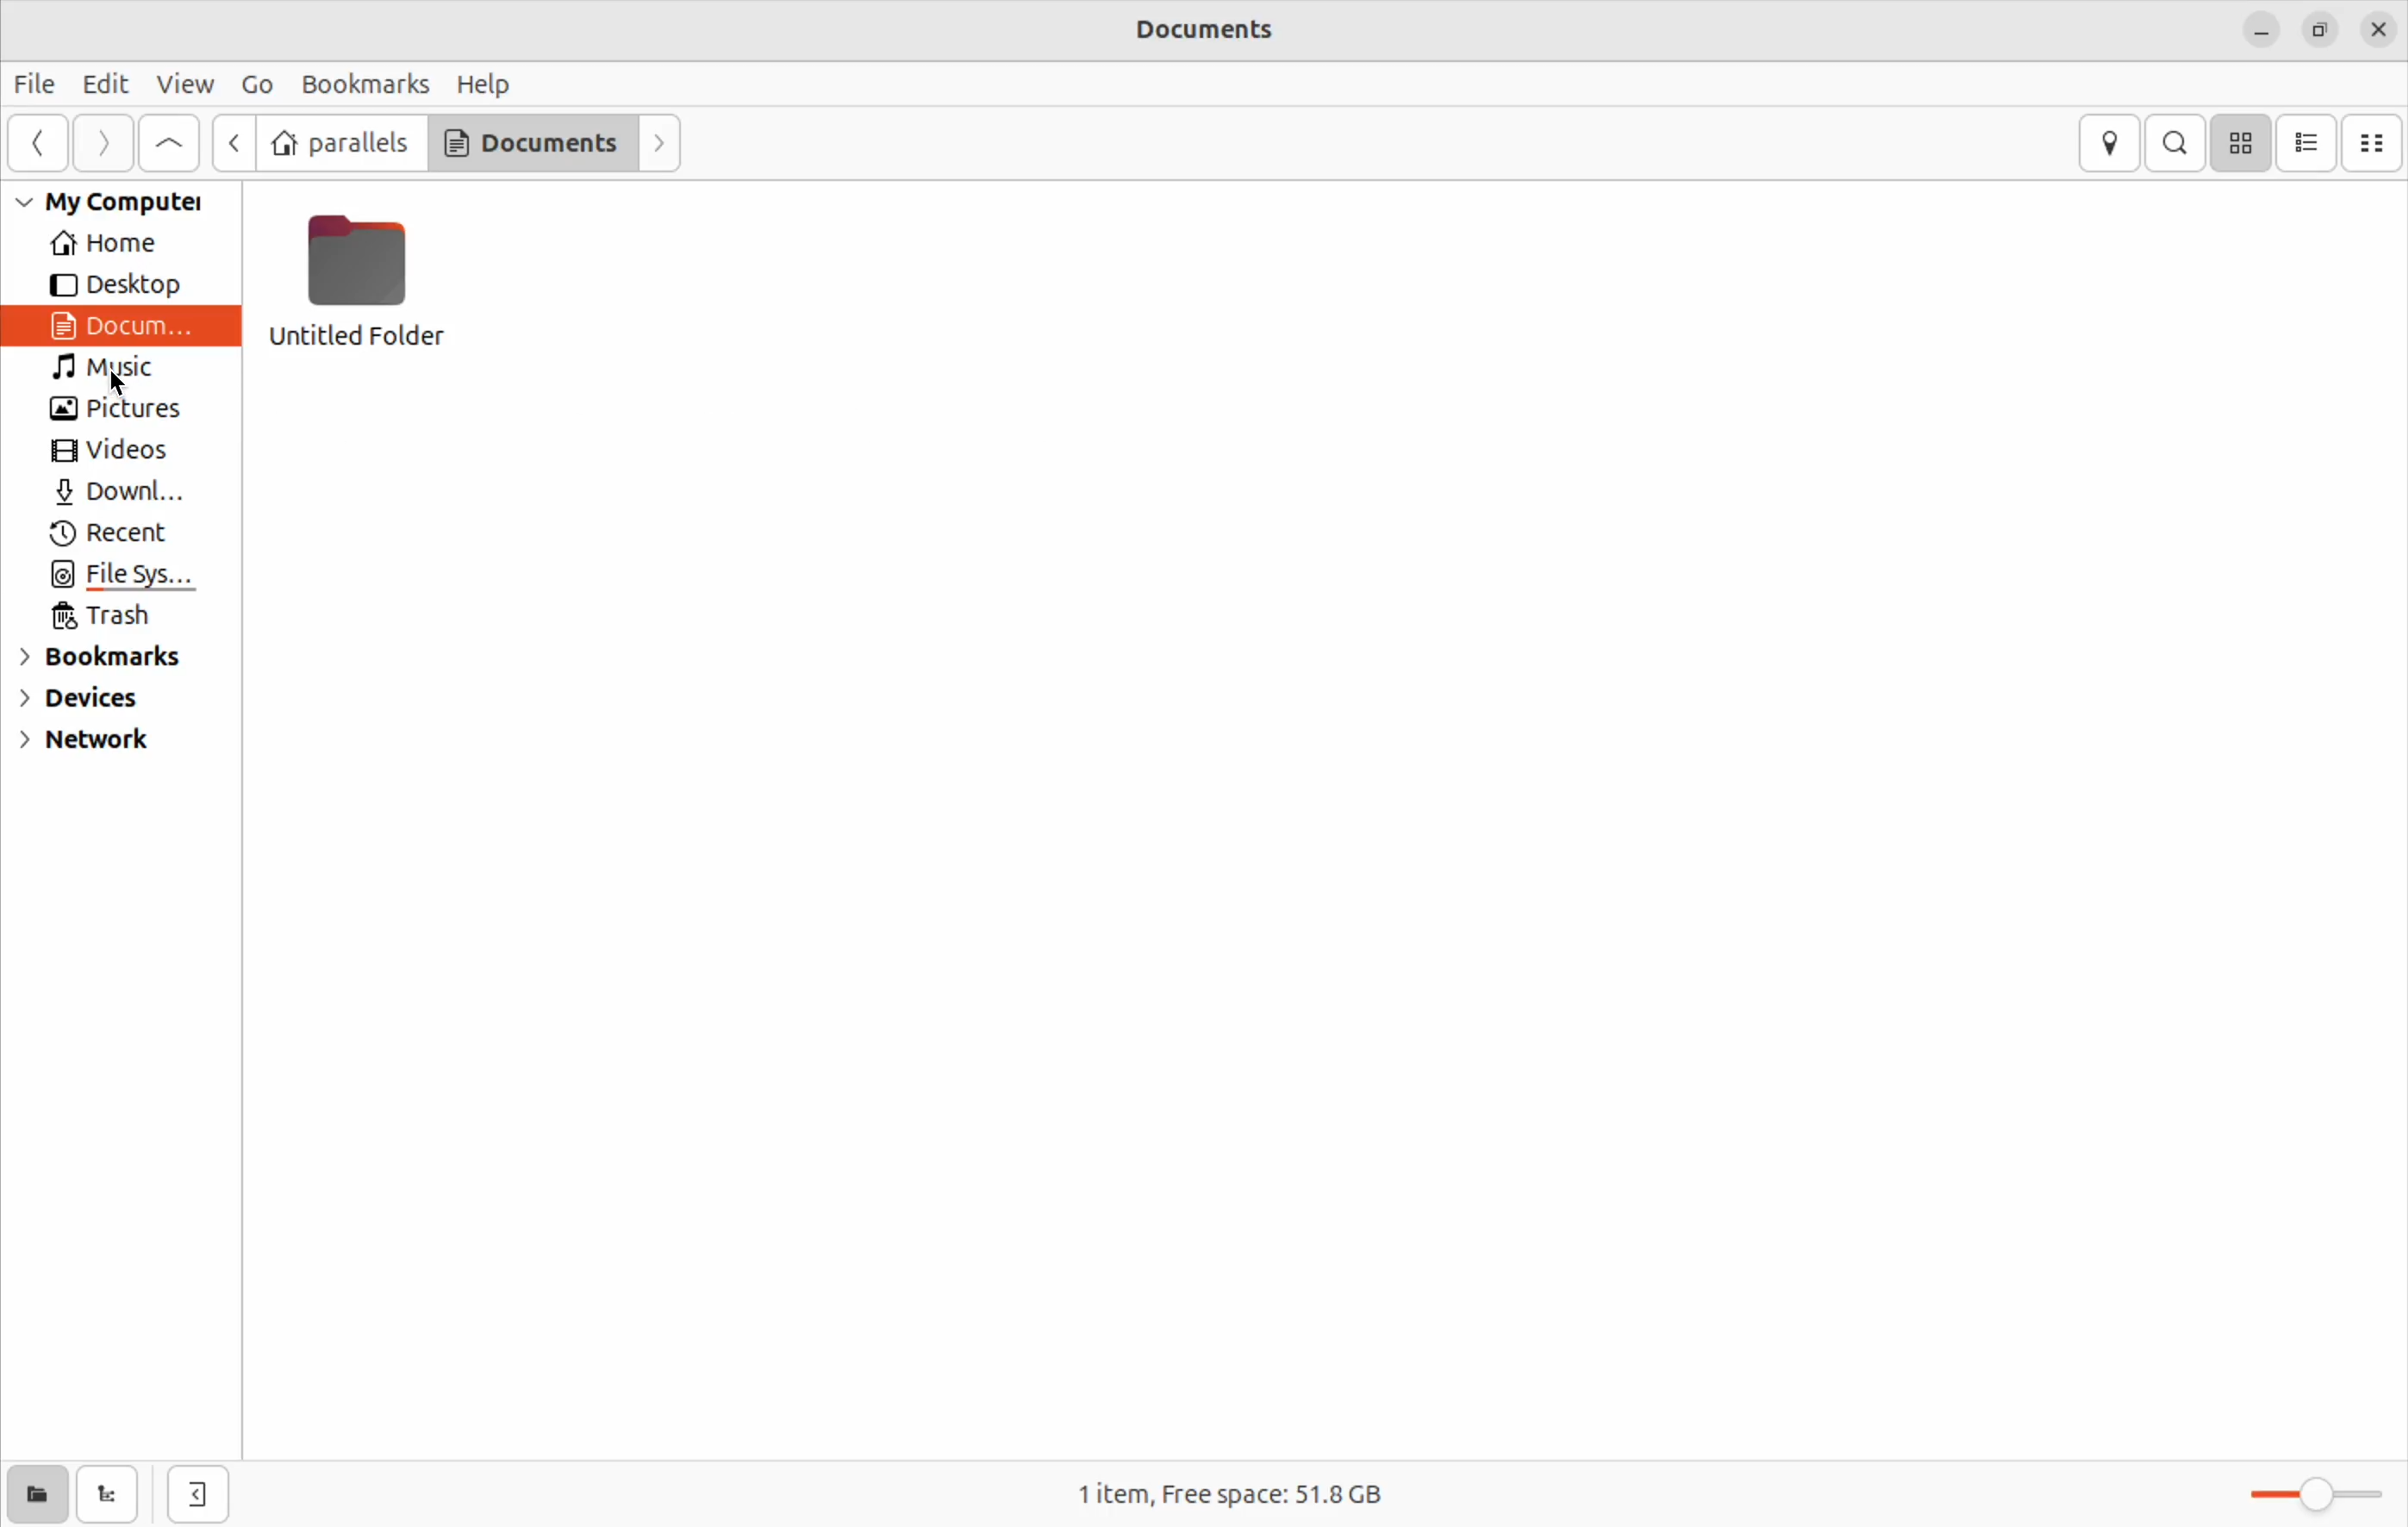 Image resolution: width=2408 pixels, height=1527 pixels. What do you see at coordinates (1211, 32) in the screenshot?
I see `Documents` at bounding box center [1211, 32].